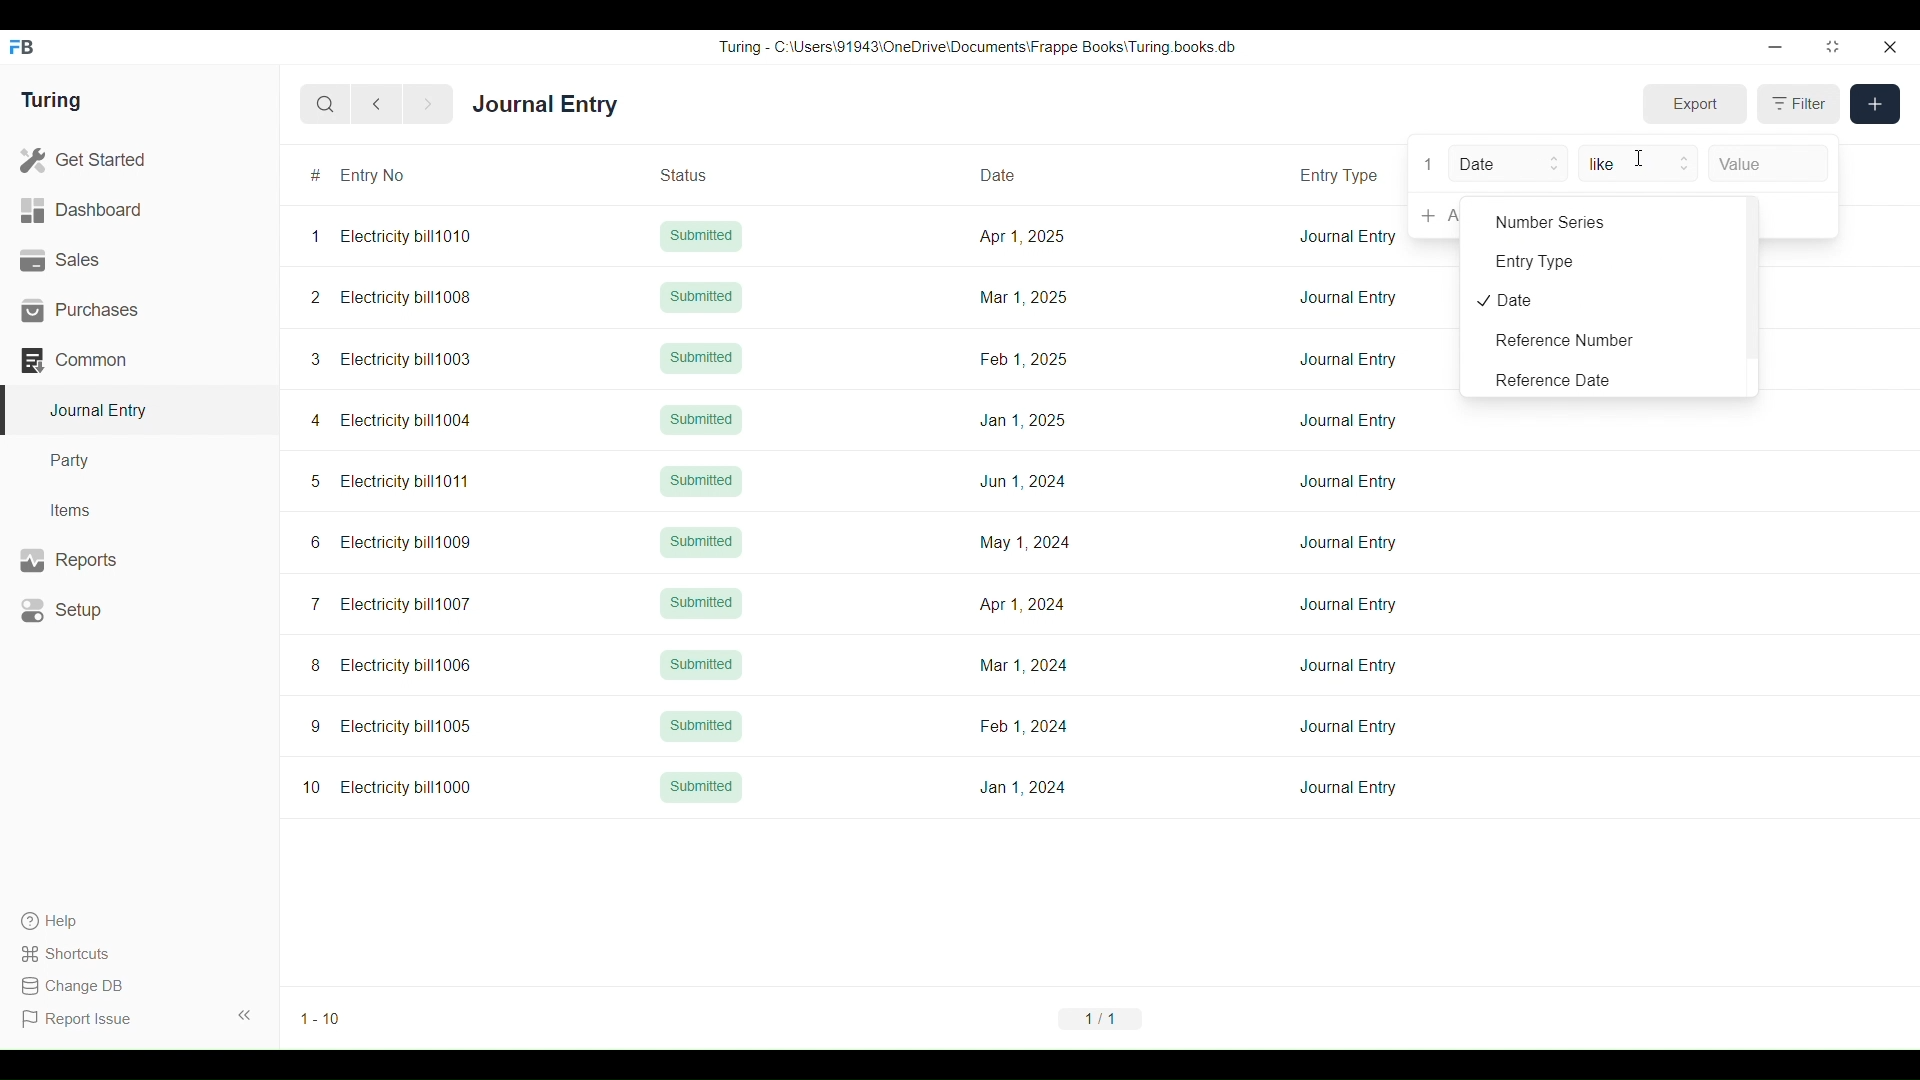  Describe the element at coordinates (701, 603) in the screenshot. I see `Submitted` at that location.